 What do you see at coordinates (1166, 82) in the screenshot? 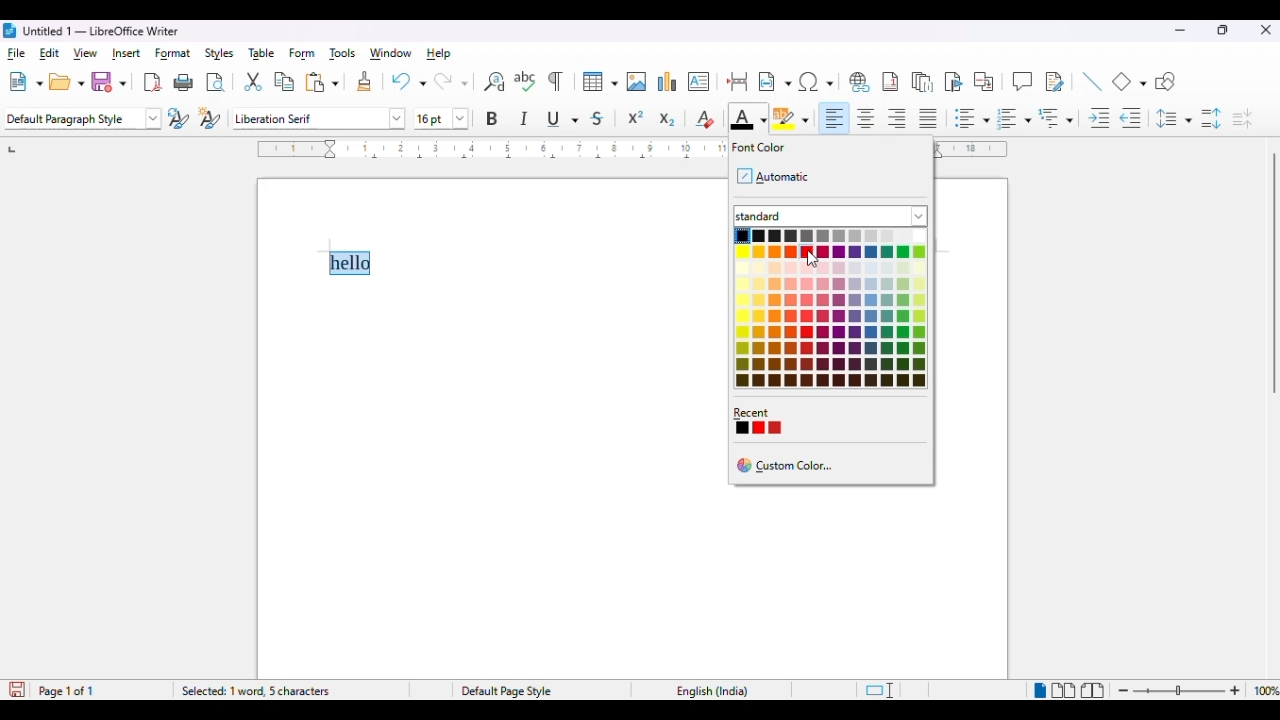
I see `show draw functions` at bounding box center [1166, 82].